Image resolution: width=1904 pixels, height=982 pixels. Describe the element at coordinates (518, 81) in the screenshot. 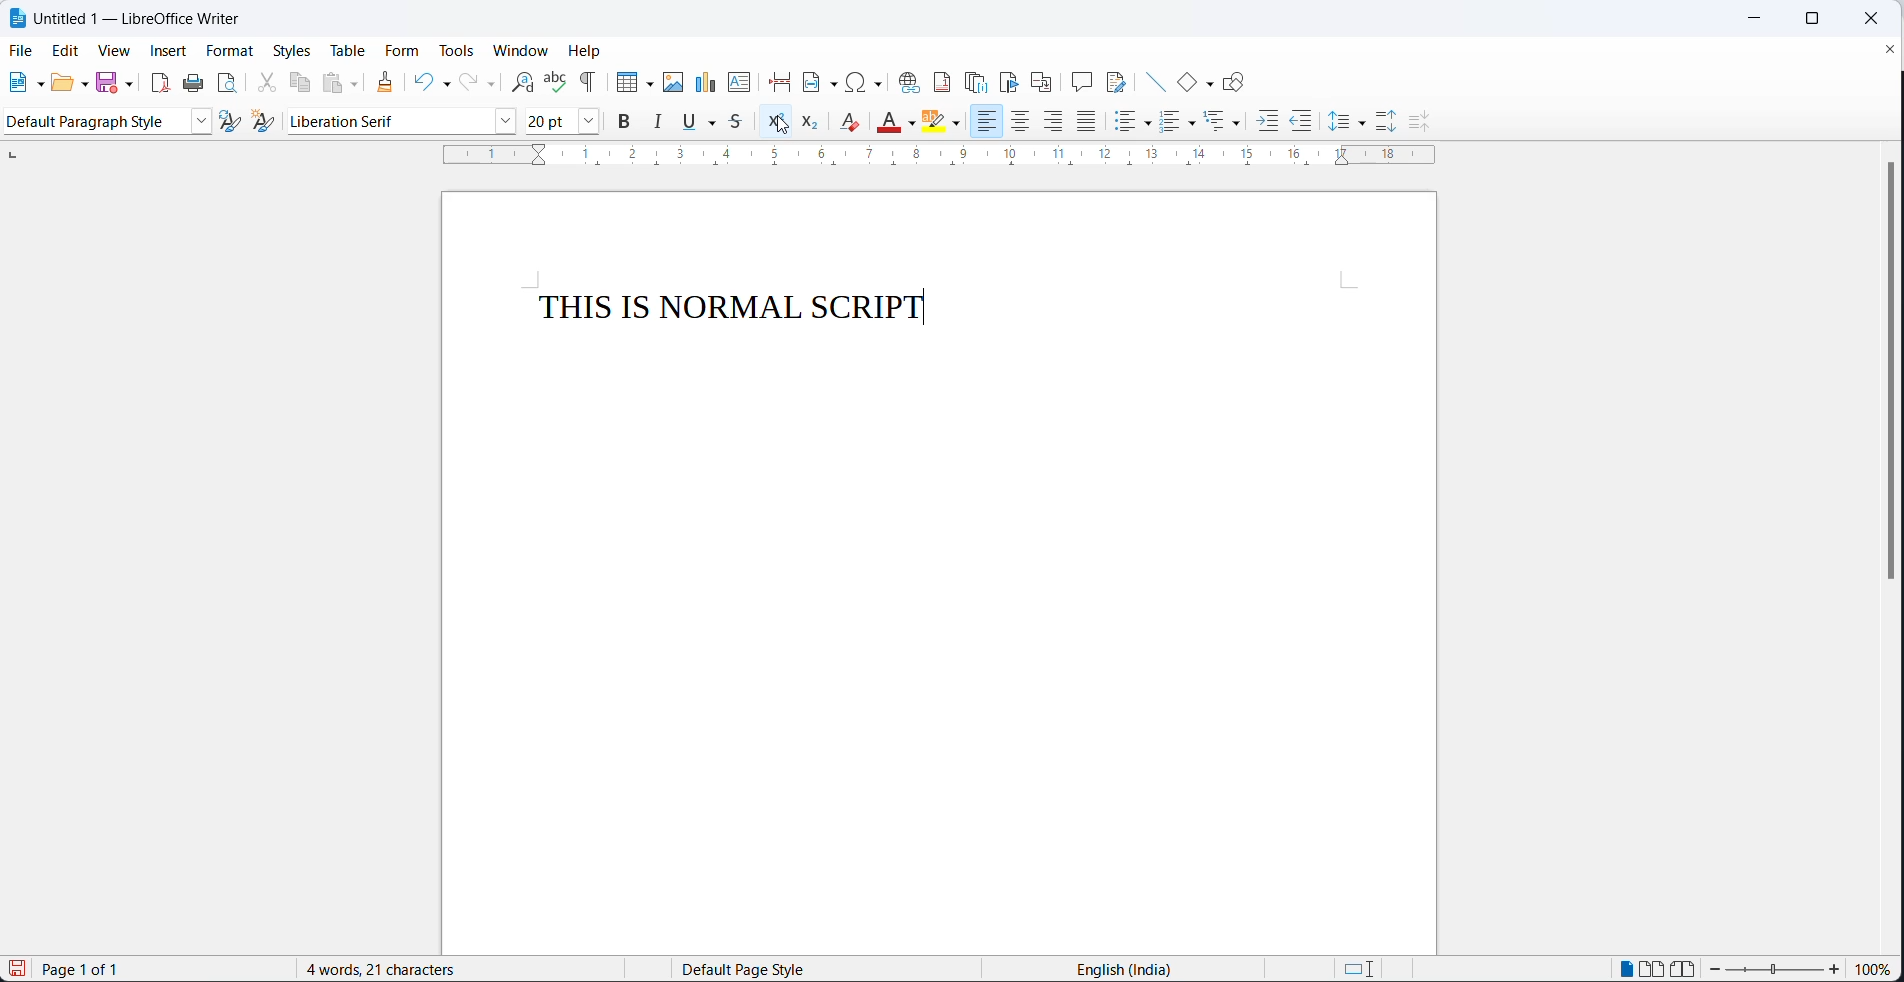

I see `find and replace` at that location.